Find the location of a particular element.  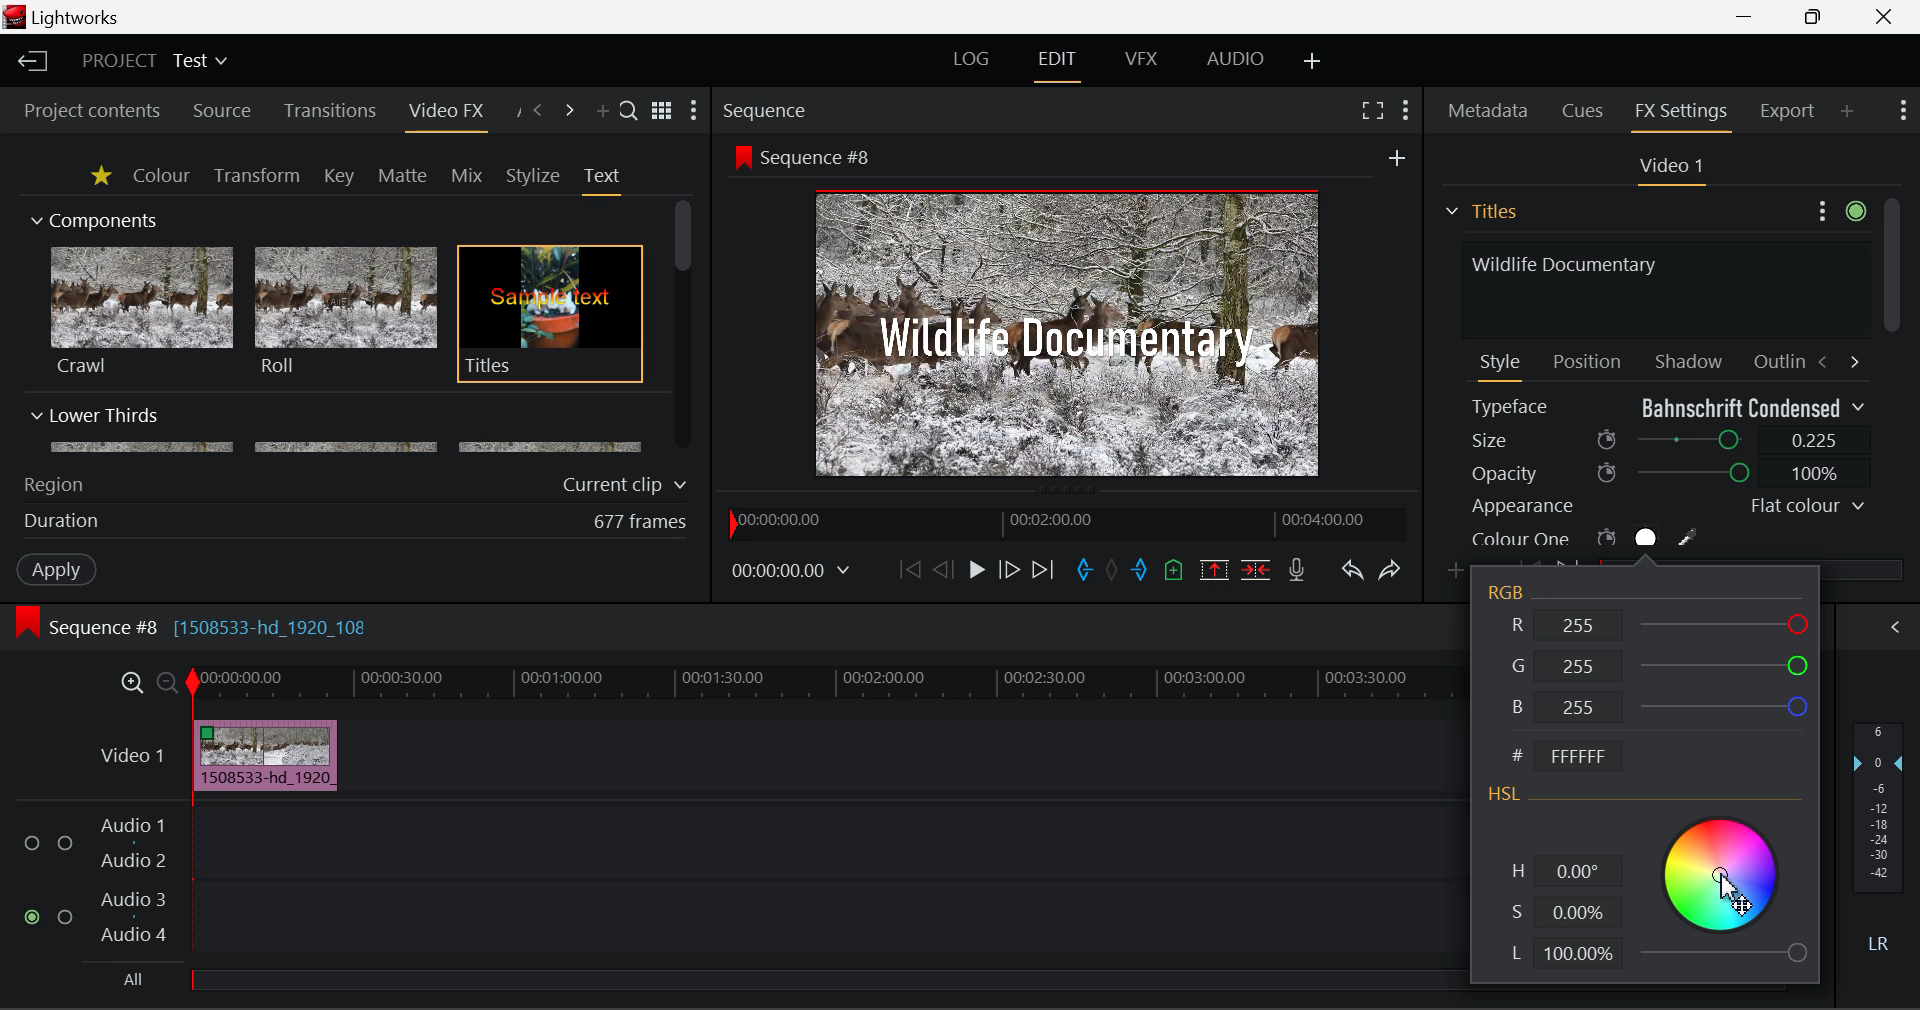

Source is located at coordinates (222, 113).